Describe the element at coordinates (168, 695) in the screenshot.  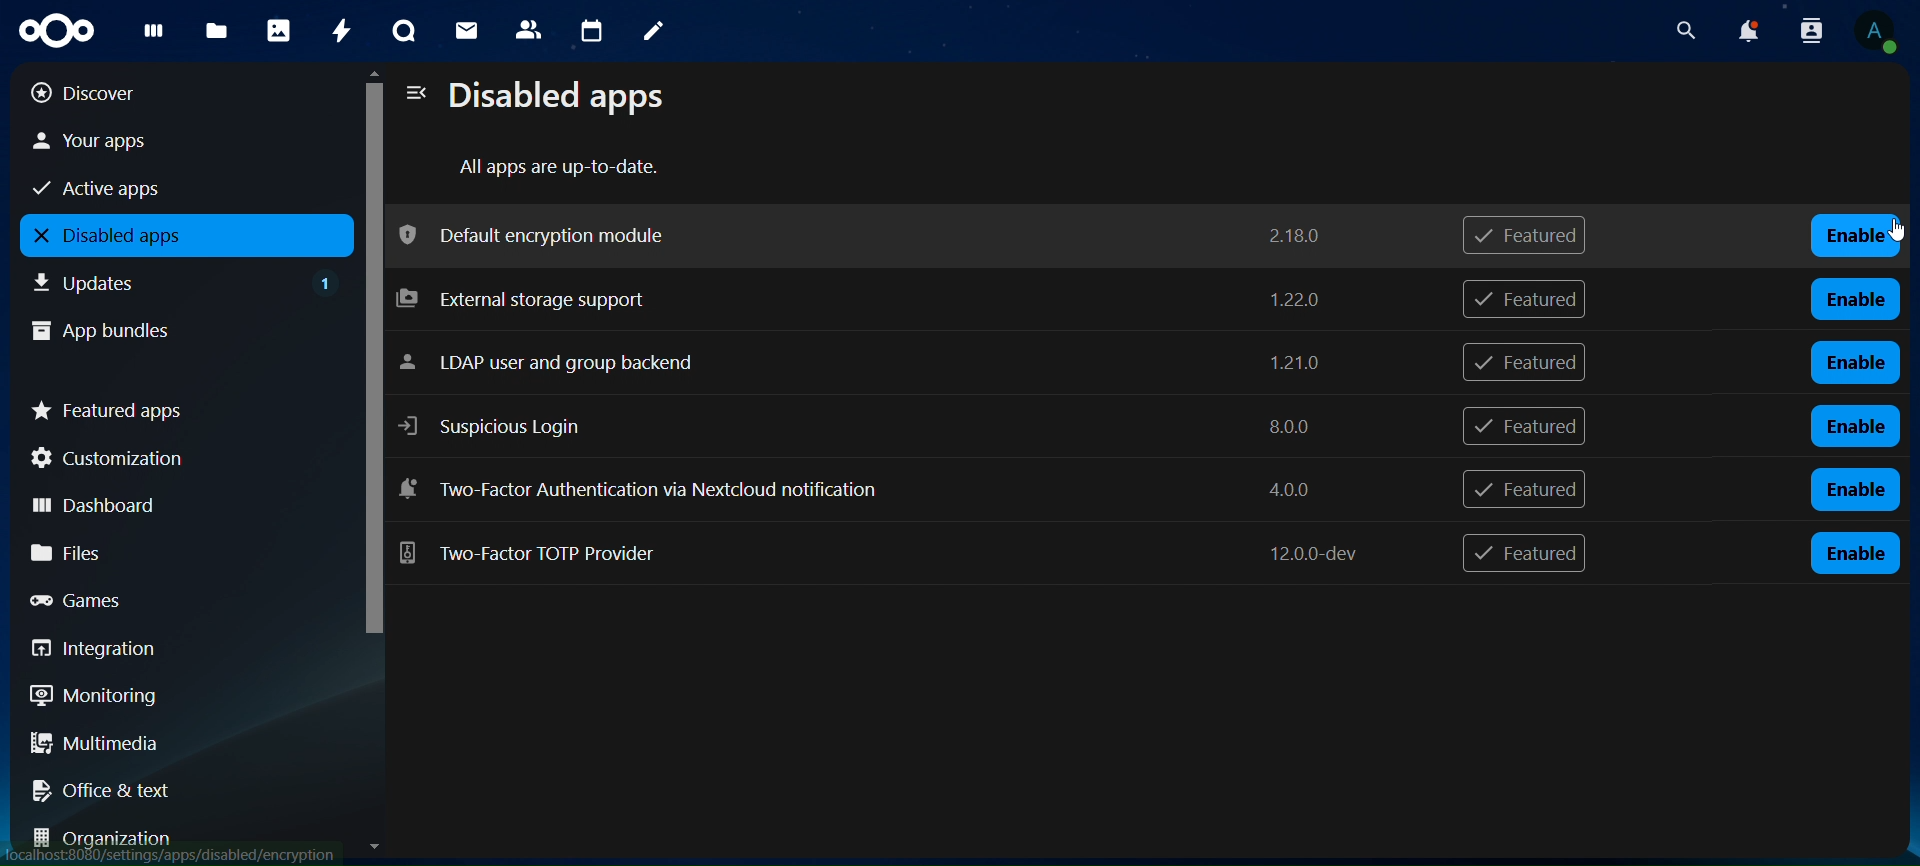
I see `monitoring` at that location.